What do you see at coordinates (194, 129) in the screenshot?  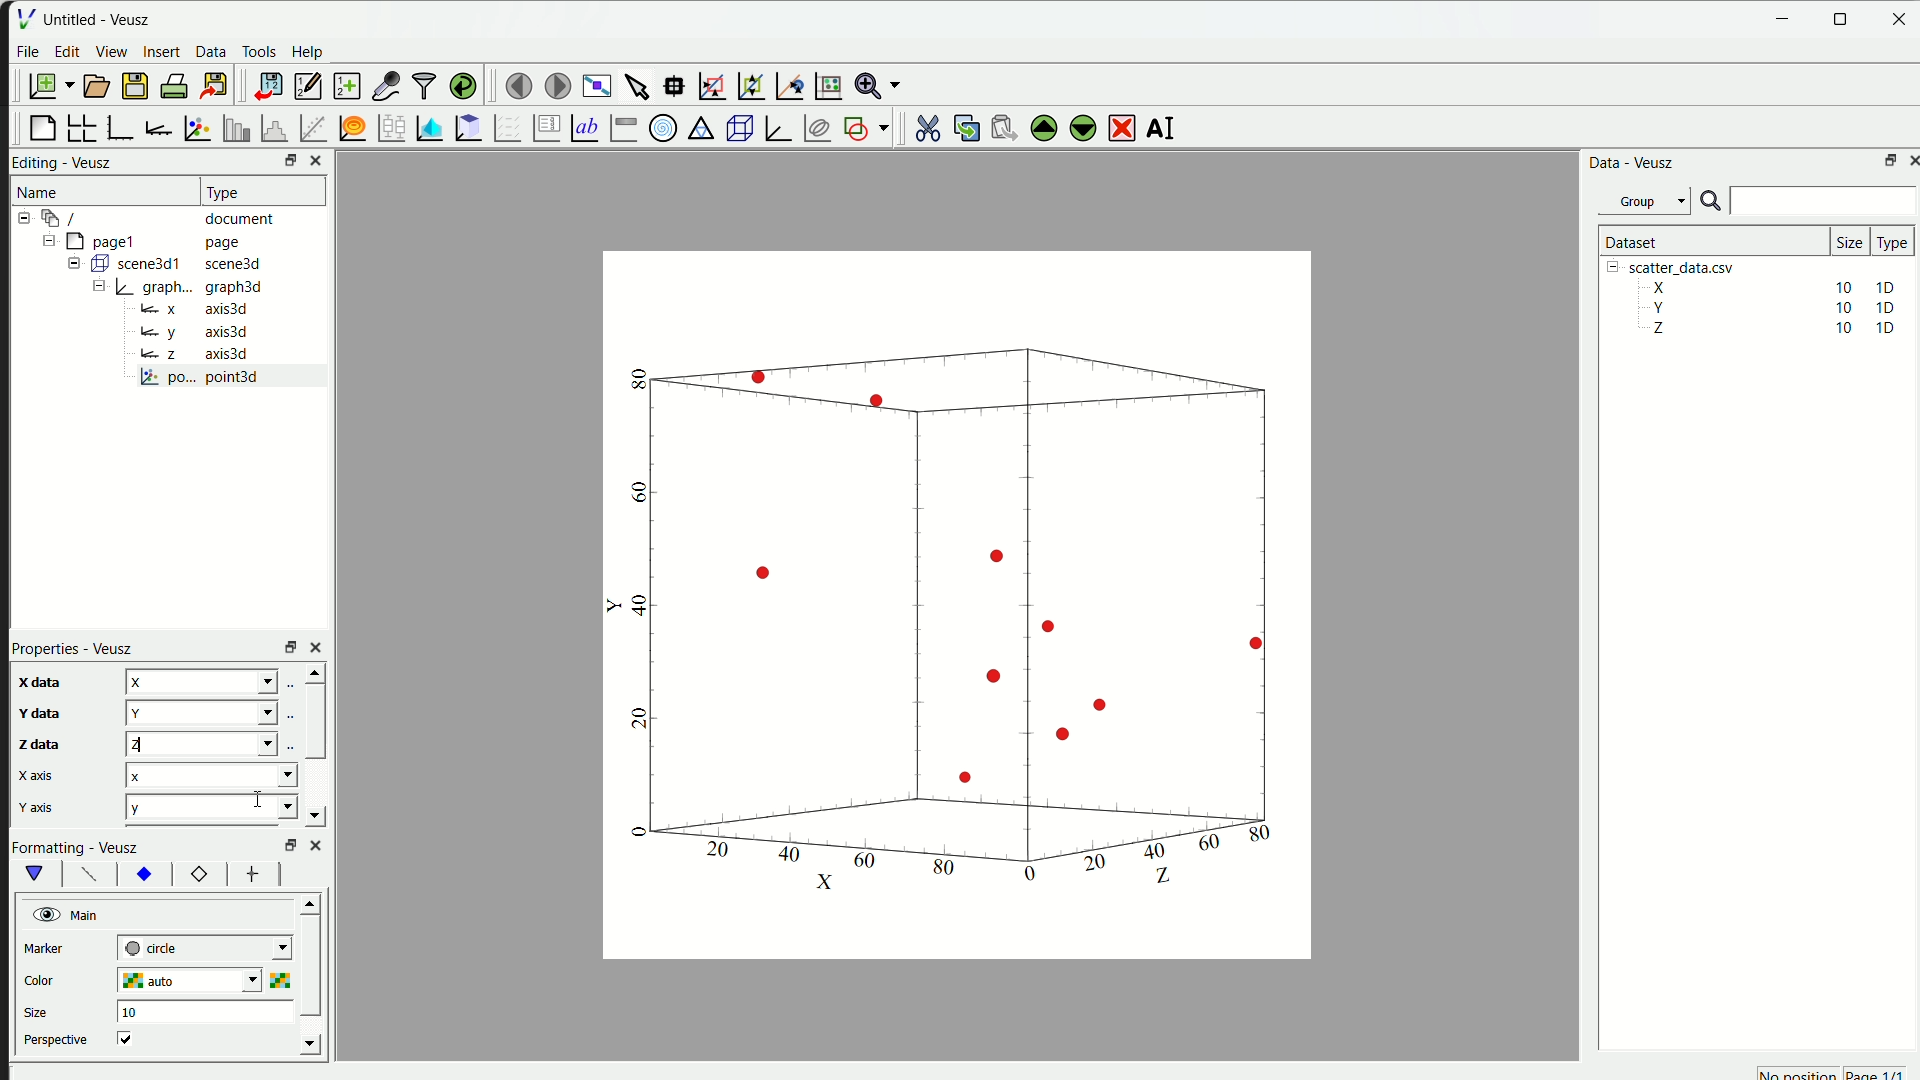 I see `plot points` at bounding box center [194, 129].